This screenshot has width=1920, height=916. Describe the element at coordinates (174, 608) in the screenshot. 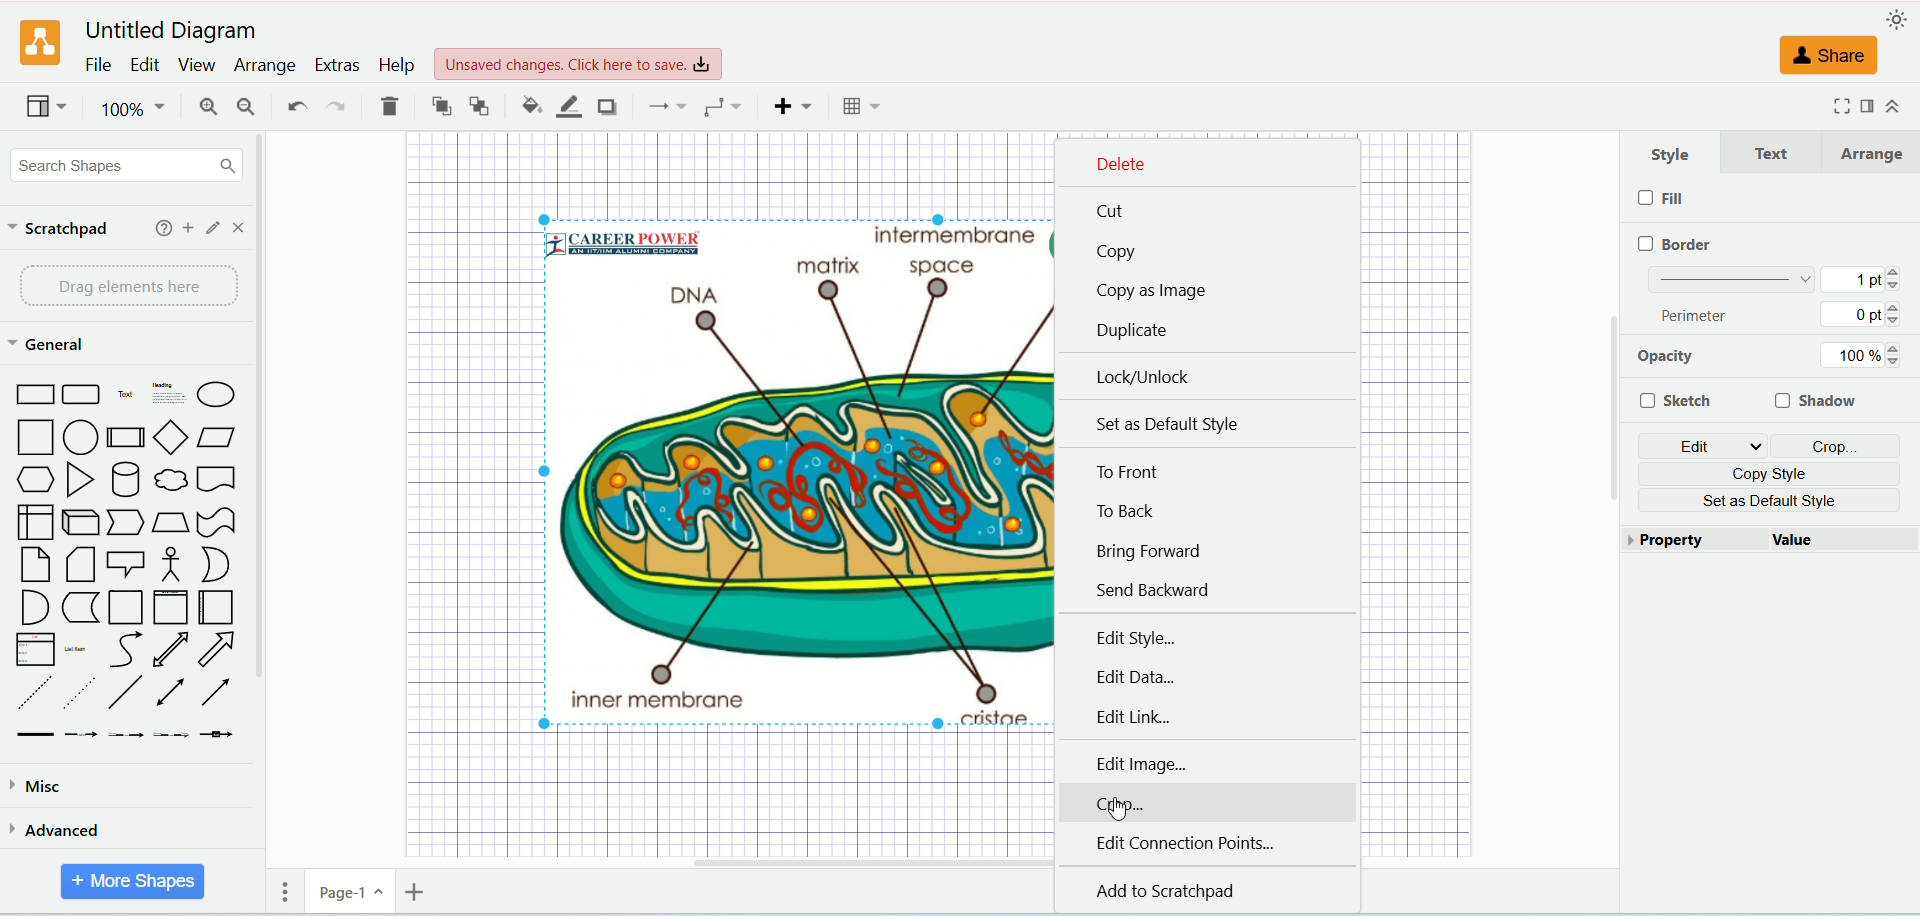

I see `Vertical Container` at that location.